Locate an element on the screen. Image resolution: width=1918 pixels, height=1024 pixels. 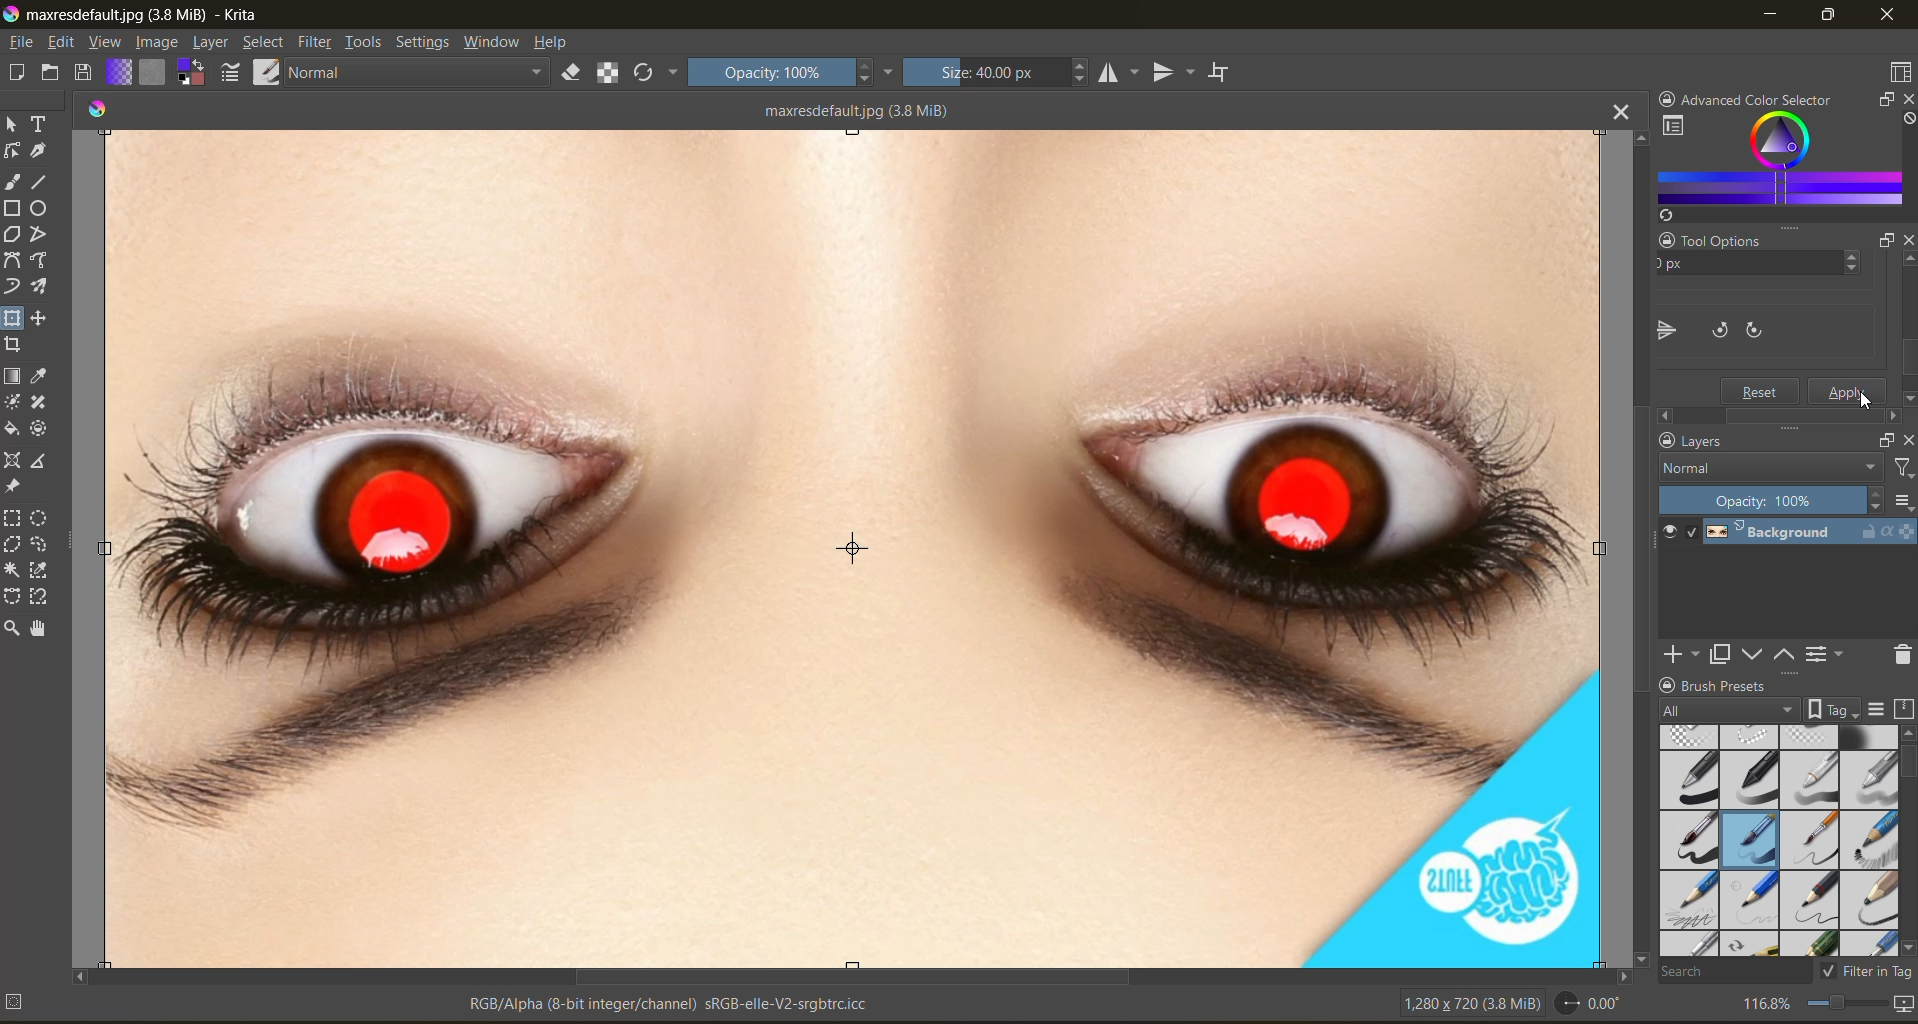
choose brush preset is located at coordinates (265, 72).